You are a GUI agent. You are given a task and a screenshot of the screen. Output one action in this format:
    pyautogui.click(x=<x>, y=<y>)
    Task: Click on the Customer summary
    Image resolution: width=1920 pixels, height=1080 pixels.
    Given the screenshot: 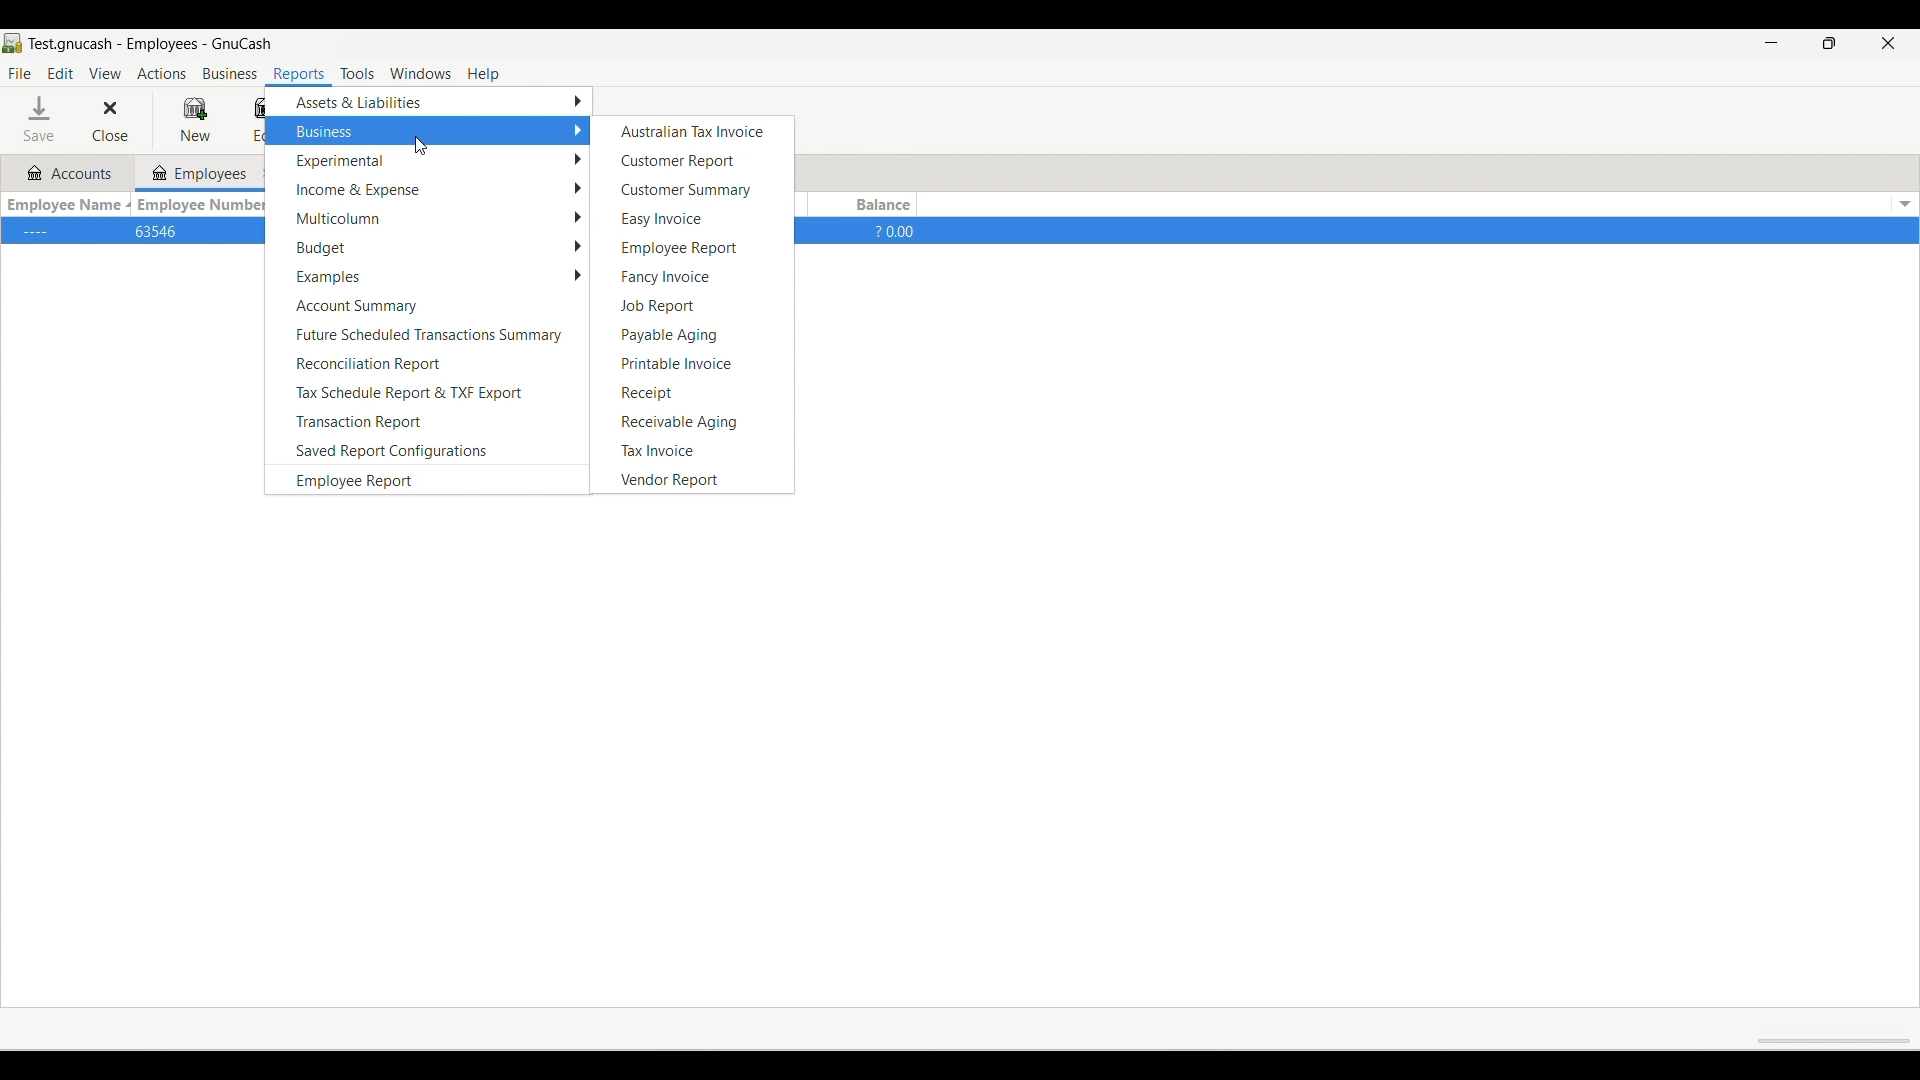 What is the action you would take?
    pyautogui.click(x=692, y=189)
    